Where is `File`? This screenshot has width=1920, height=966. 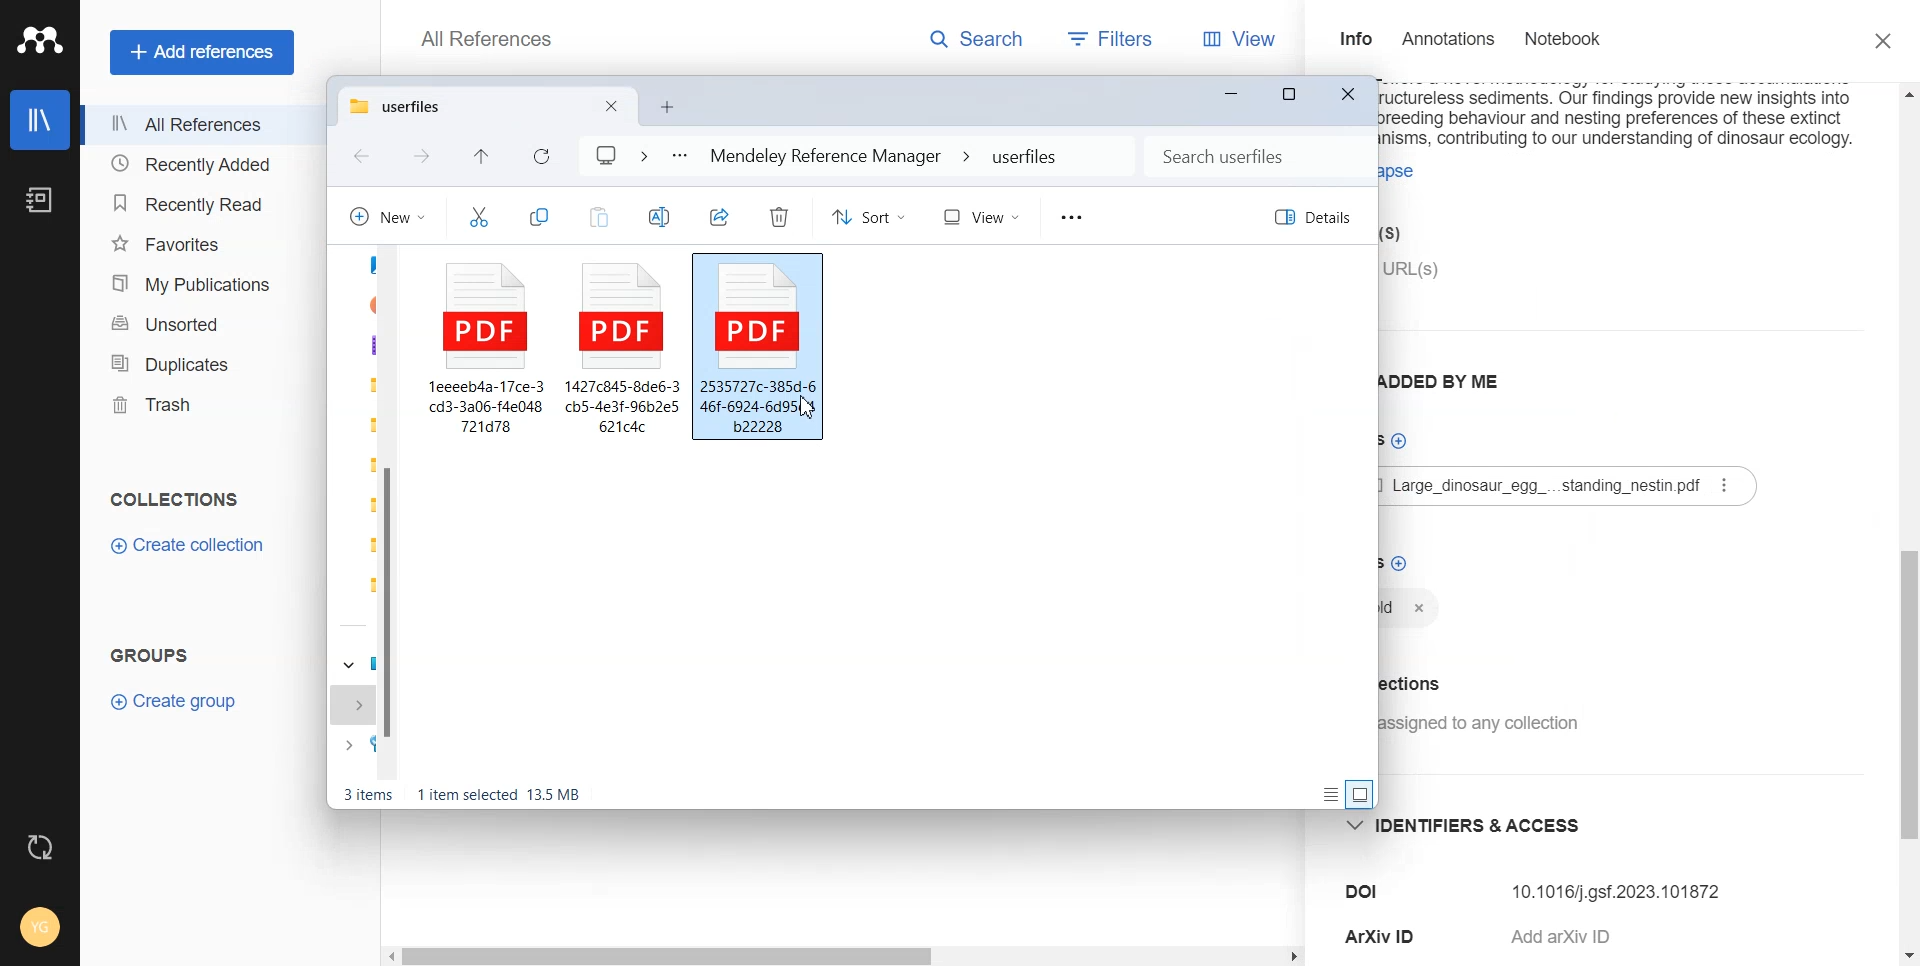 File is located at coordinates (767, 345).